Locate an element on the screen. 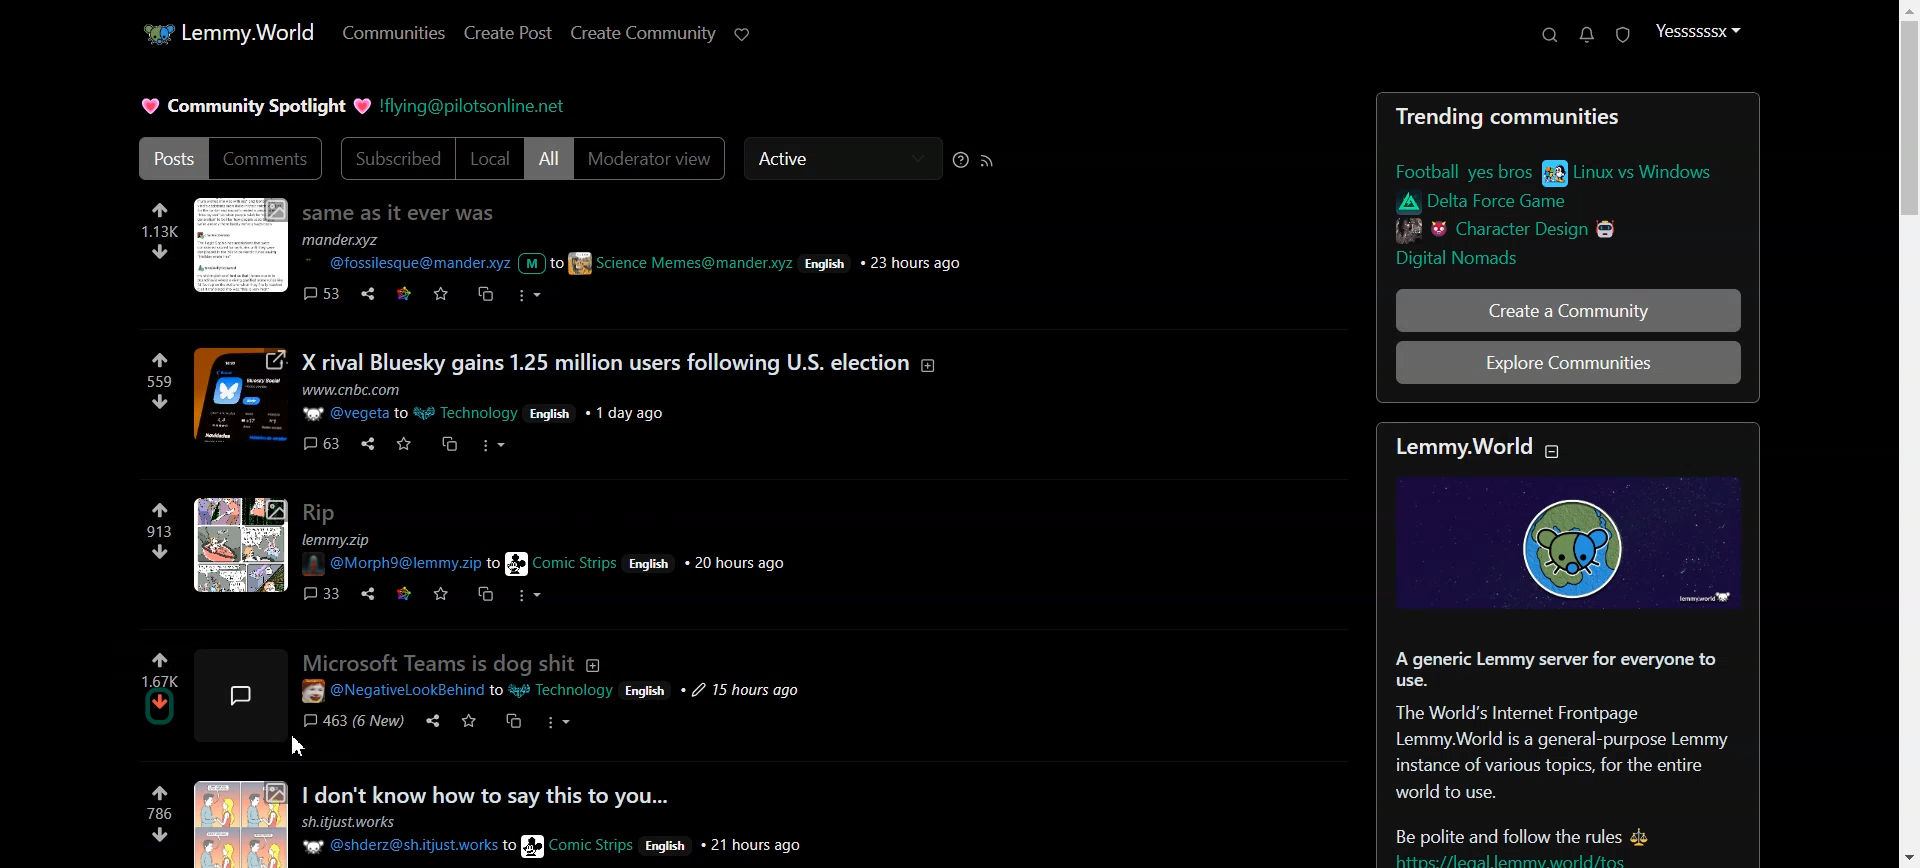 This screenshot has width=1920, height=868. up is located at coordinates (159, 511).